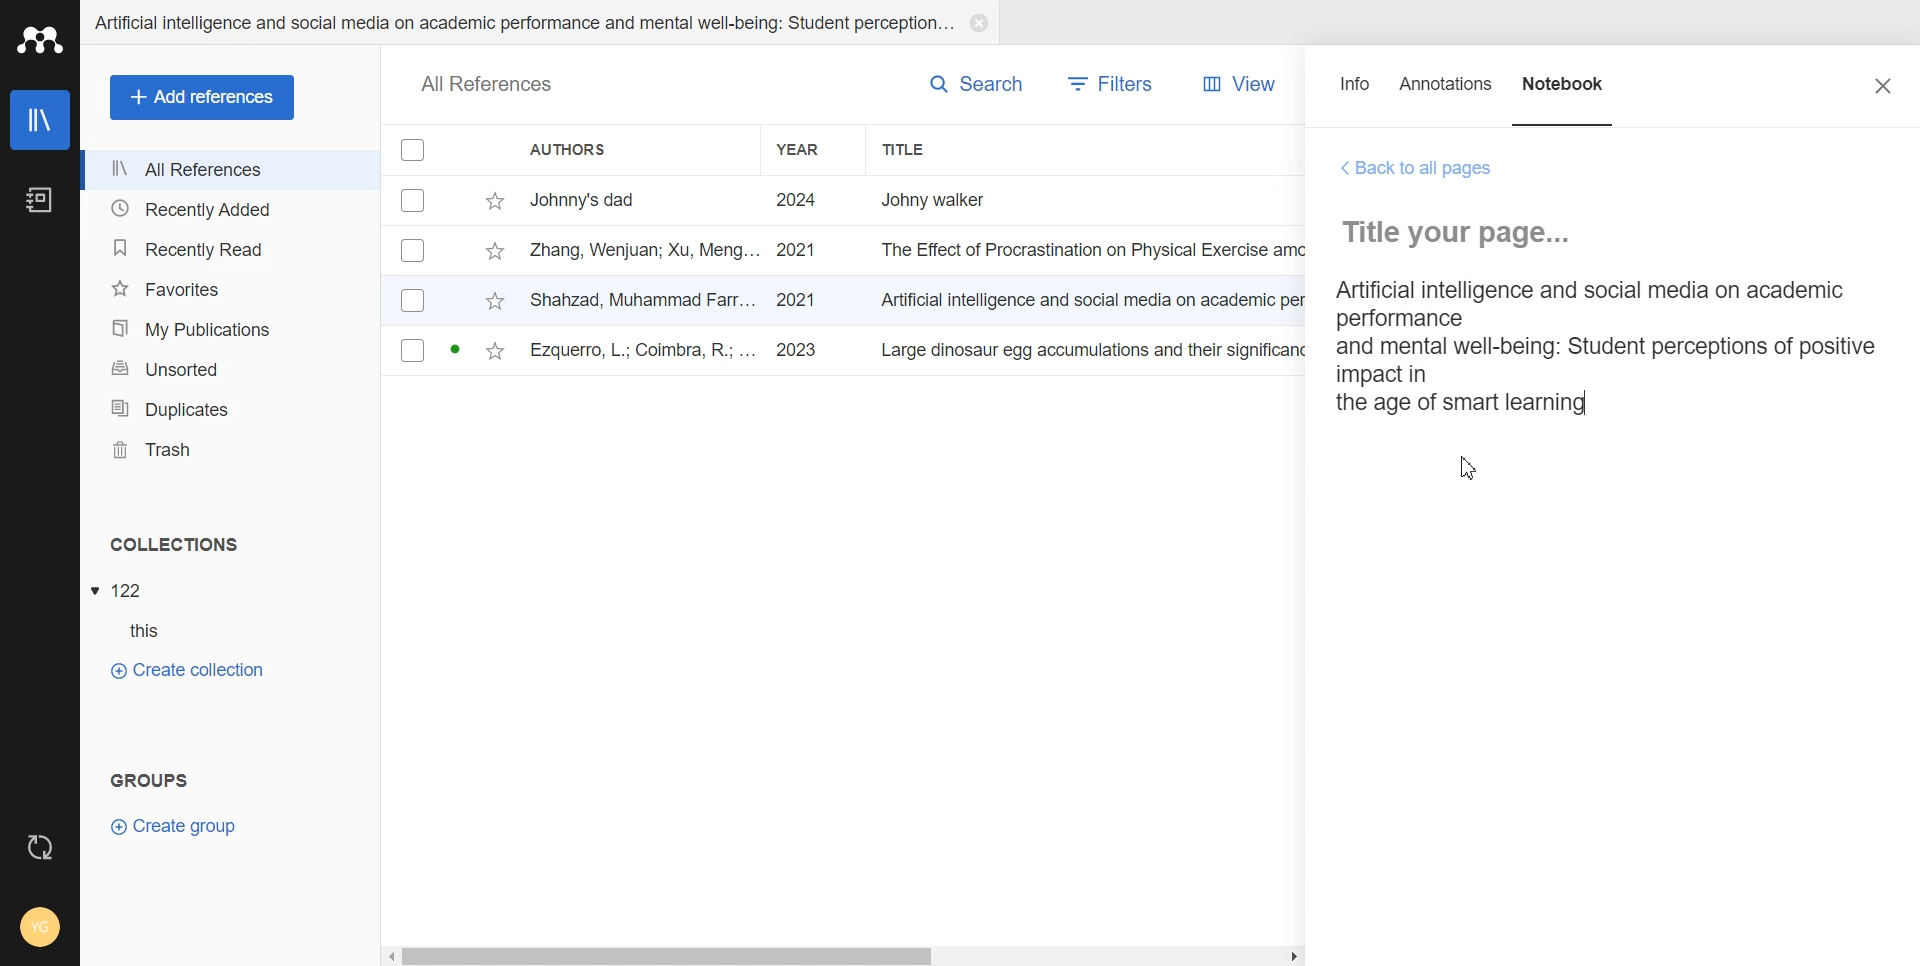 This screenshot has width=1920, height=966. What do you see at coordinates (1095, 250) in the screenshot?
I see `the effect of procrastination on physical exercise amo` at bounding box center [1095, 250].